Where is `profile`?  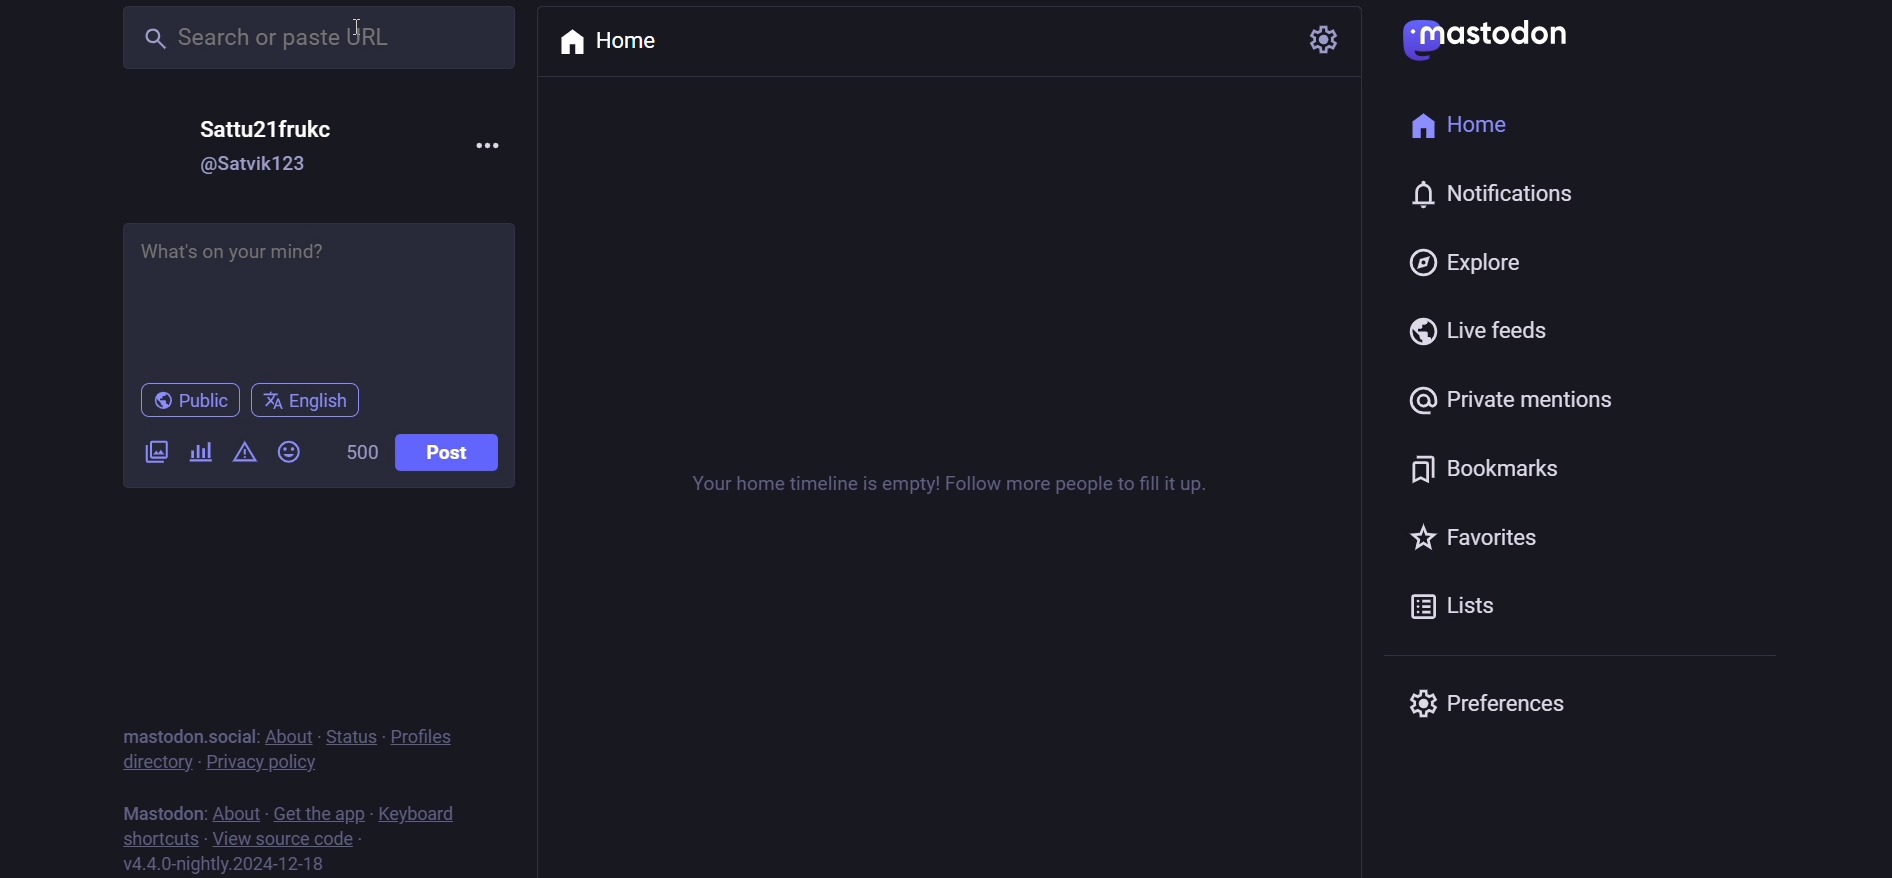 profile is located at coordinates (423, 734).